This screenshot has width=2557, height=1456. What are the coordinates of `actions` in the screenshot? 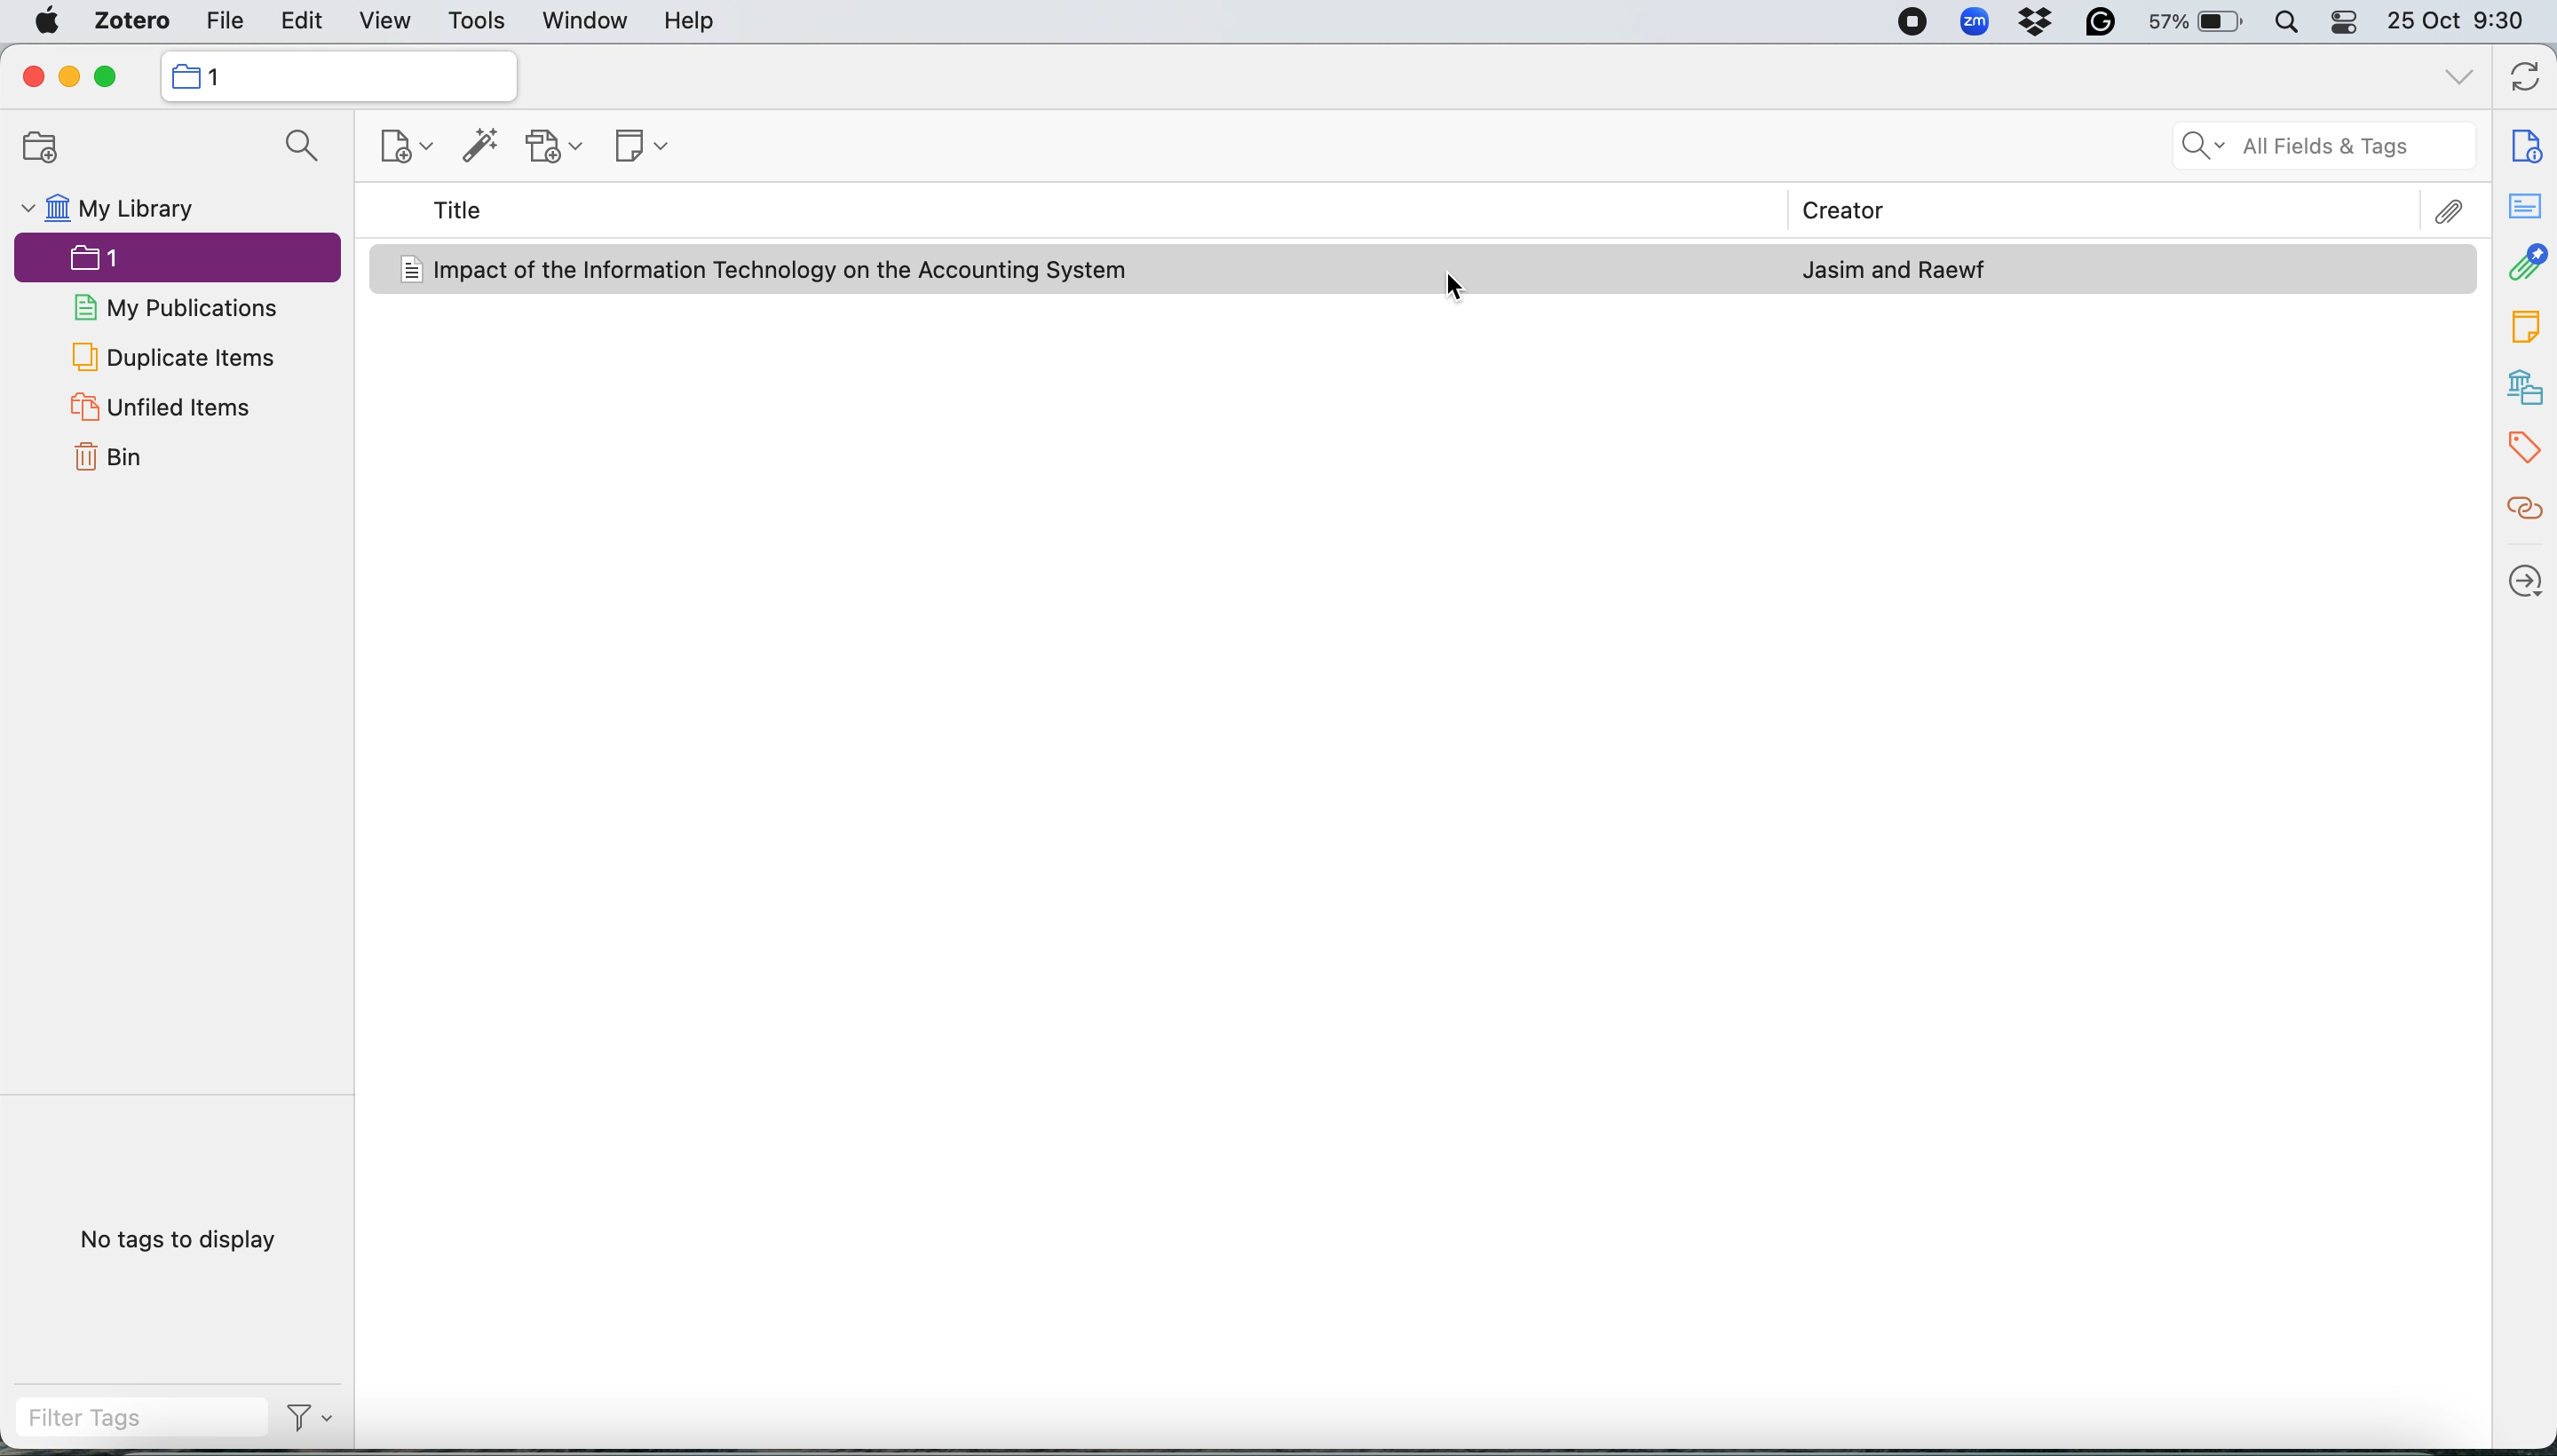 It's located at (307, 1422).